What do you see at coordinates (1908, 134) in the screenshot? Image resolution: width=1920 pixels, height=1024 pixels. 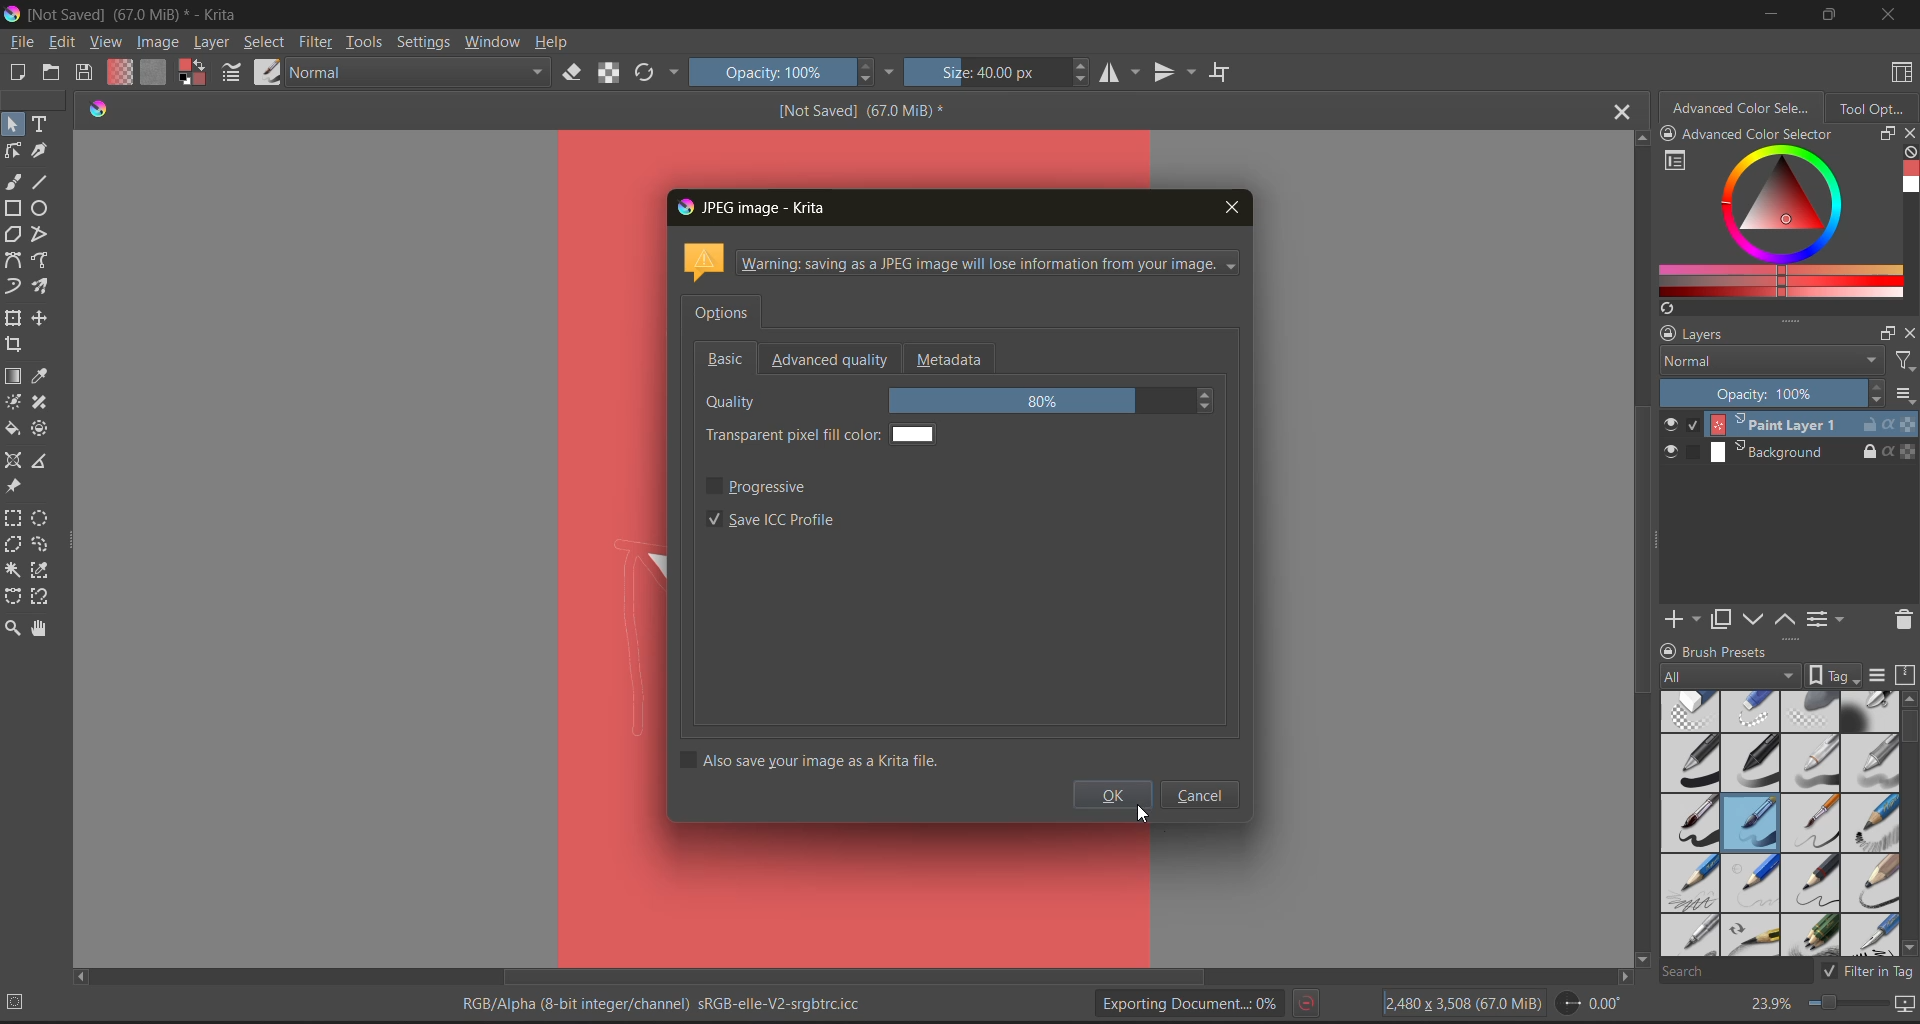 I see `close` at bounding box center [1908, 134].